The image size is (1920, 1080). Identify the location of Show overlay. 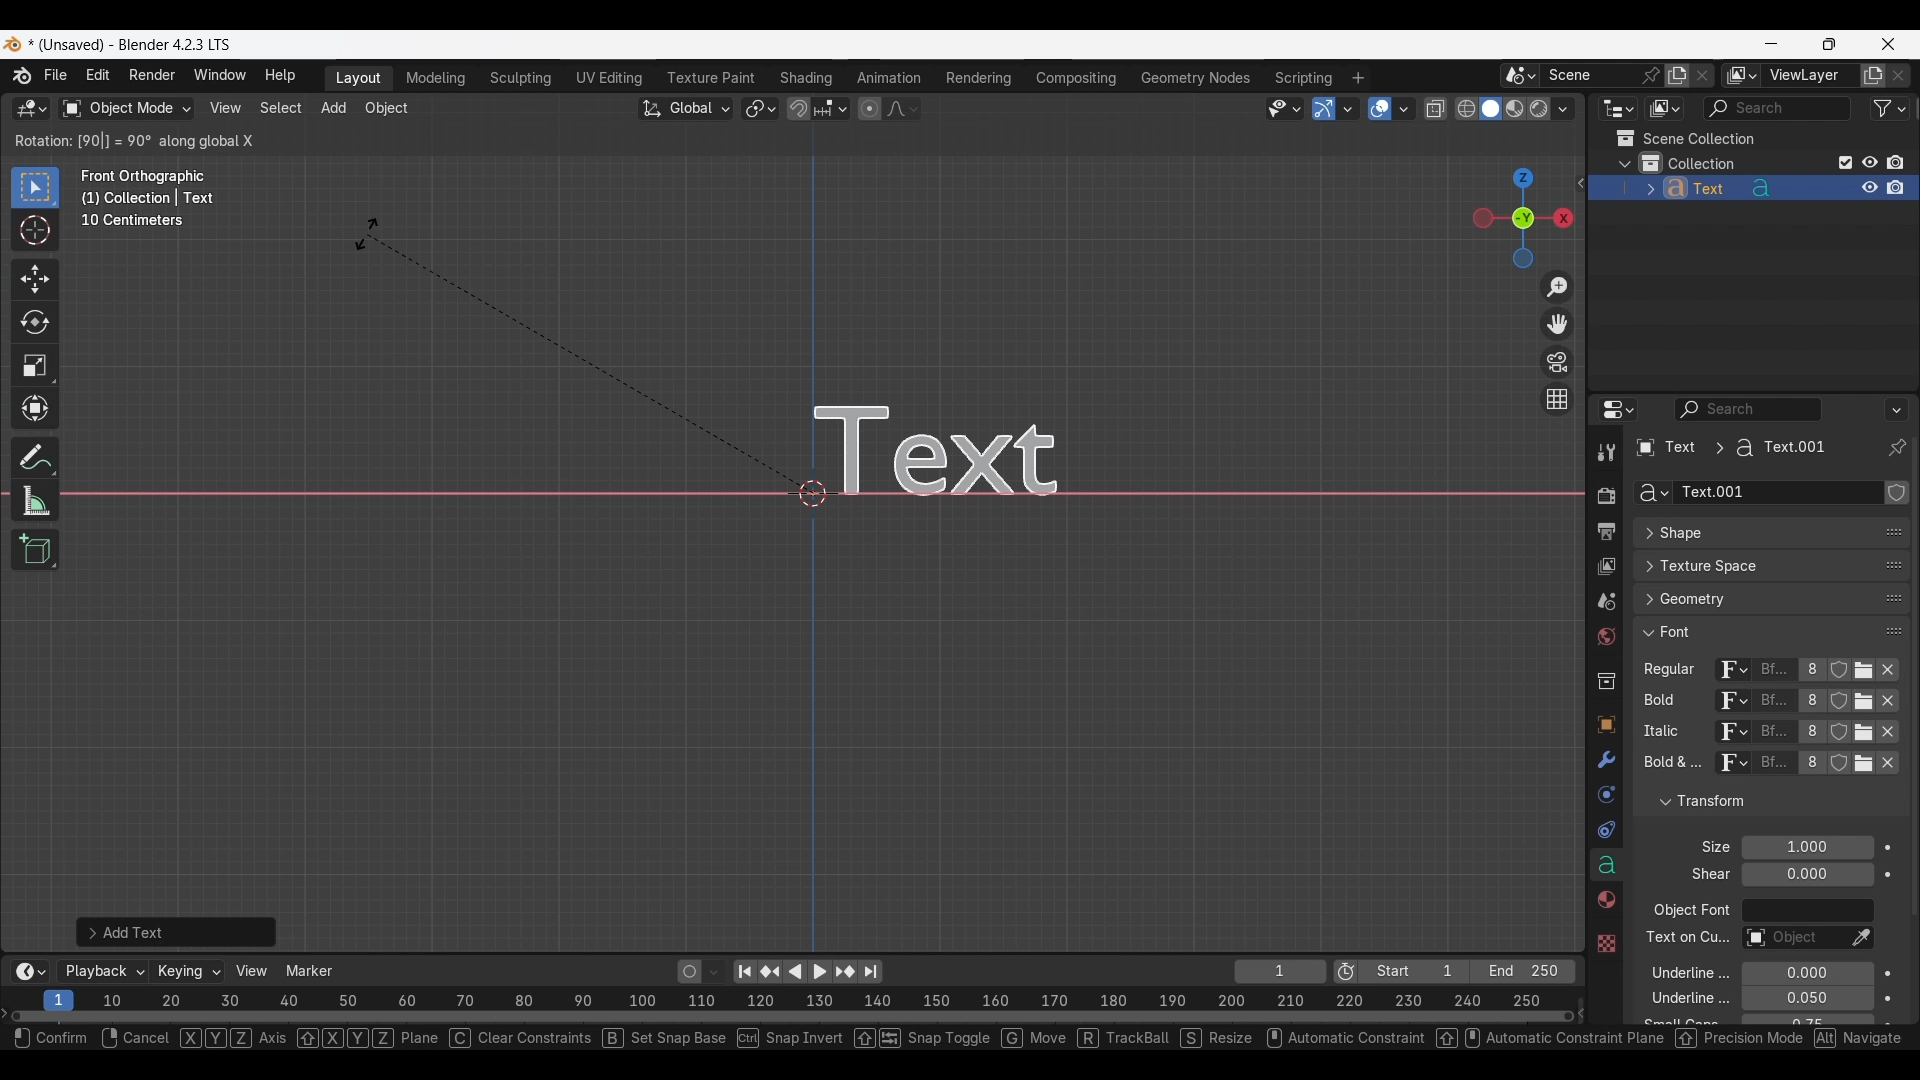
(1380, 109).